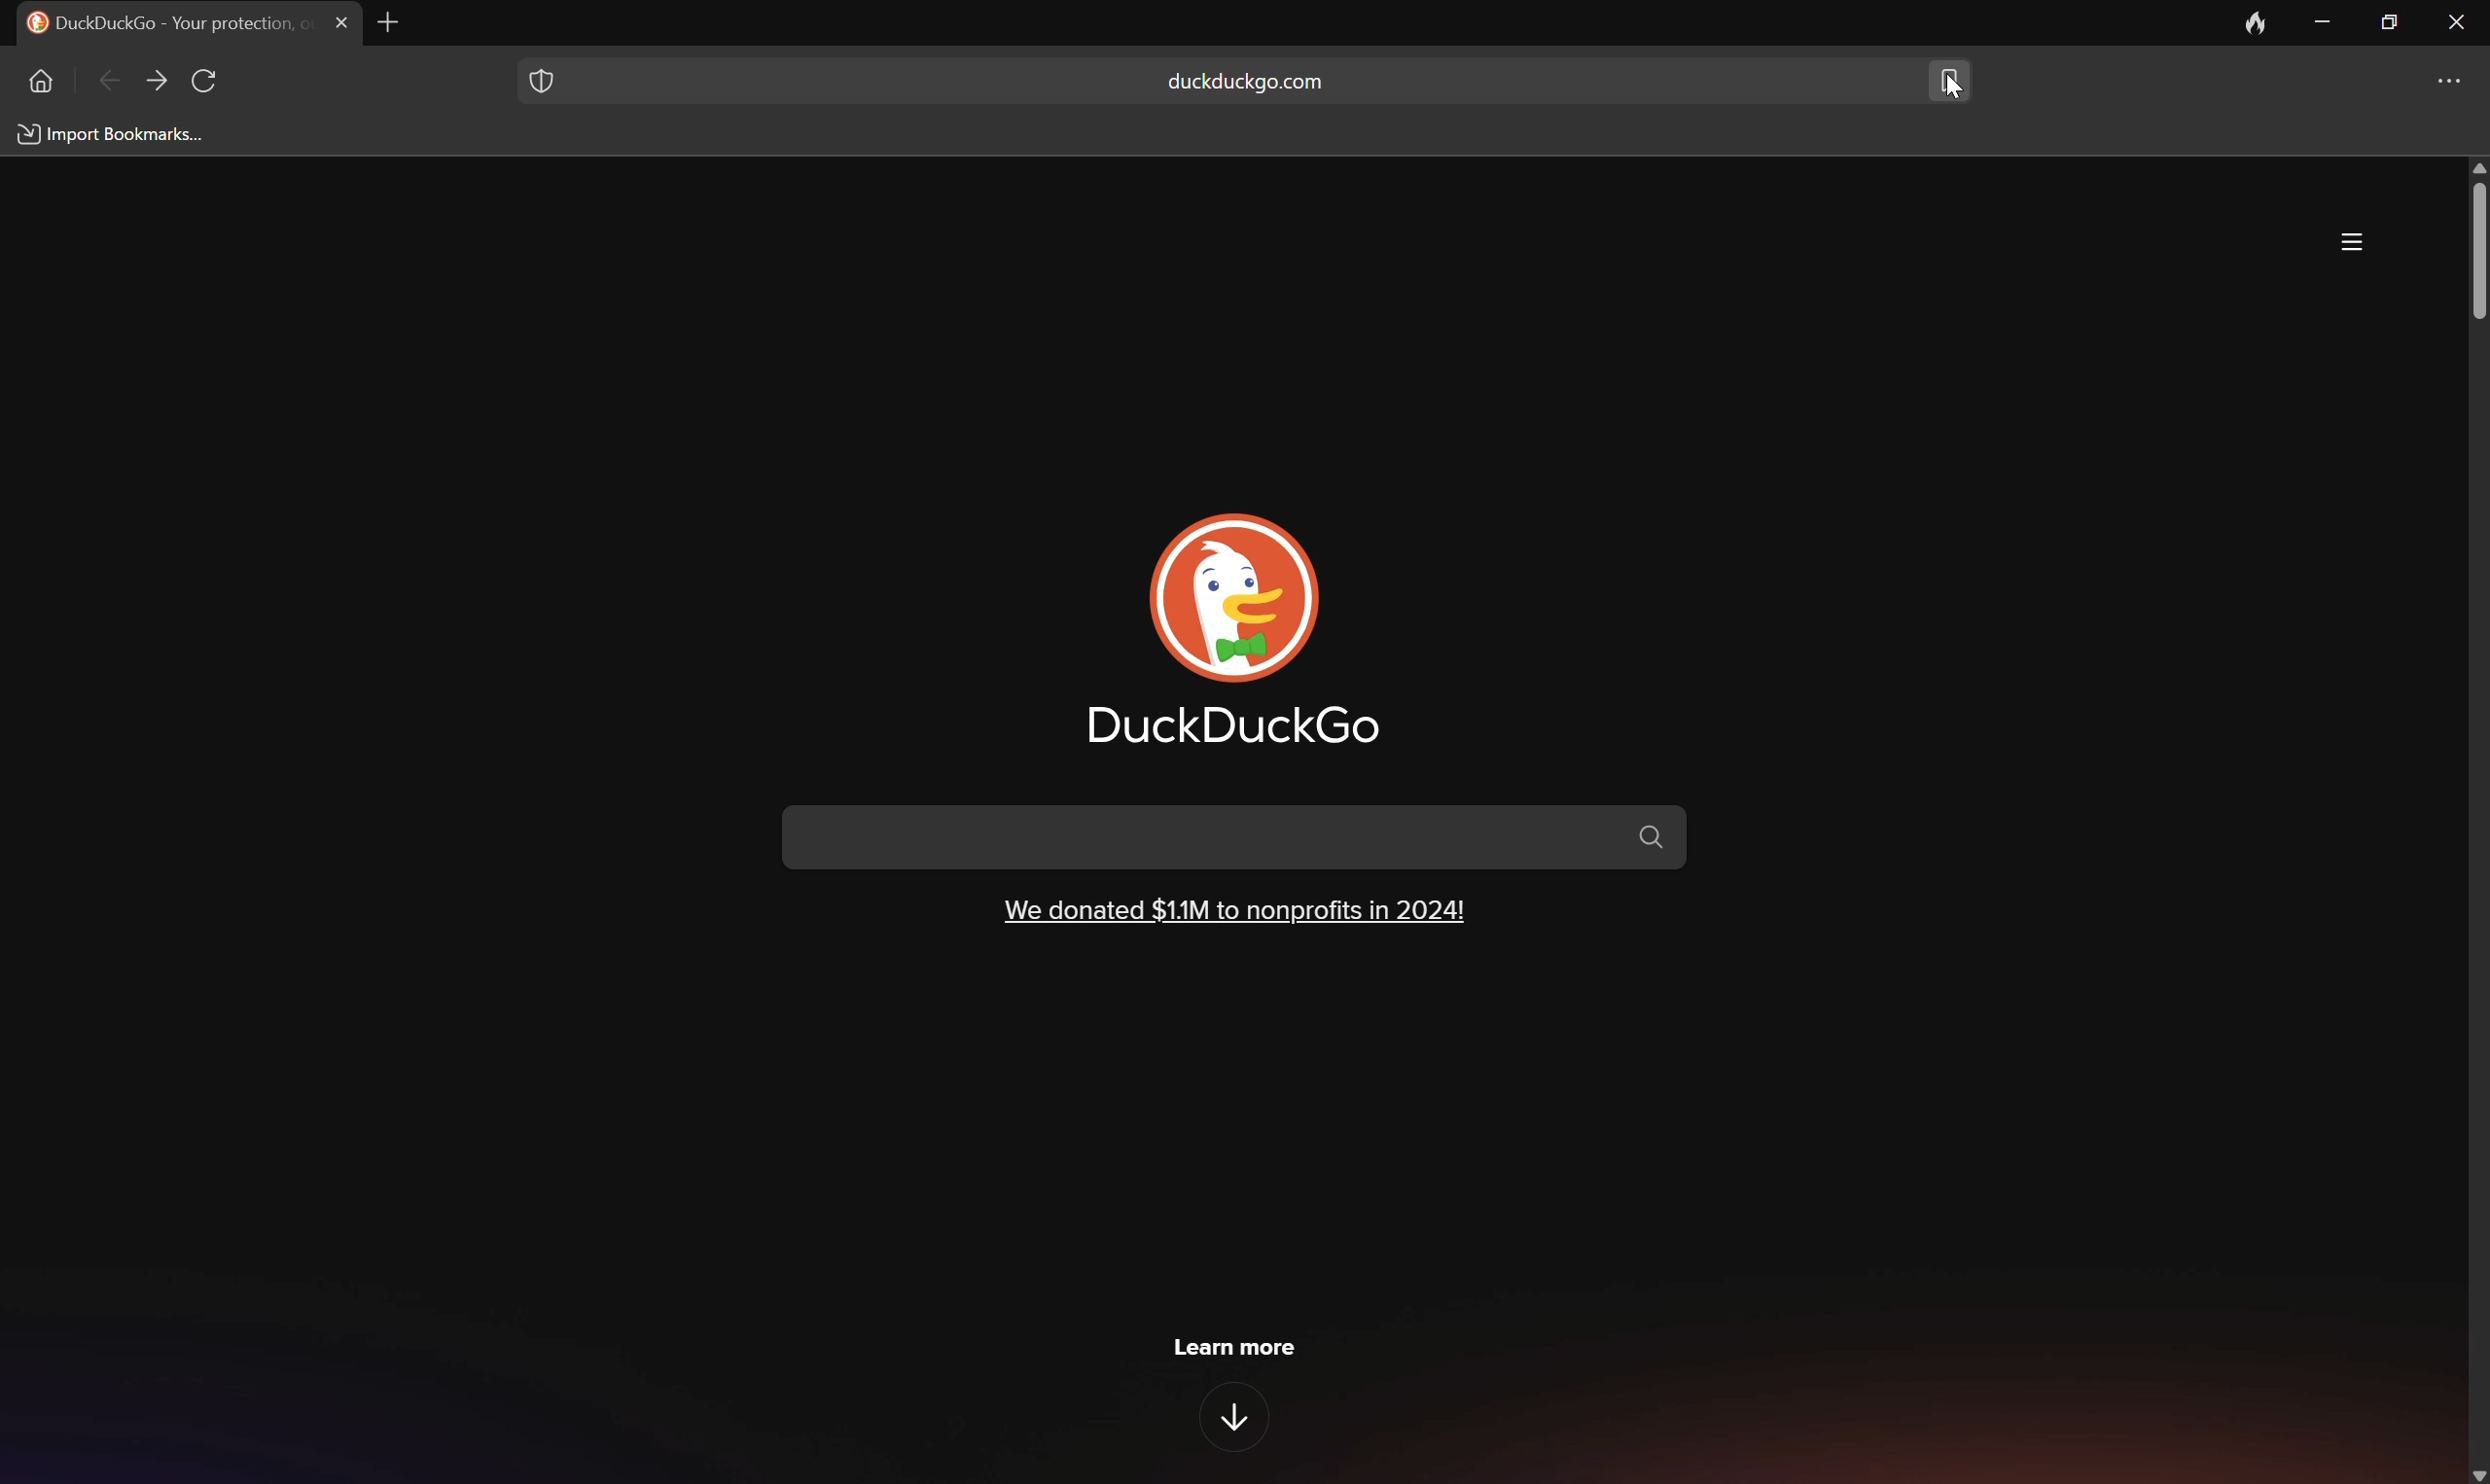 Image resolution: width=2490 pixels, height=1484 pixels. What do you see at coordinates (2474, 165) in the screenshot?
I see `Scroll Up` at bounding box center [2474, 165].